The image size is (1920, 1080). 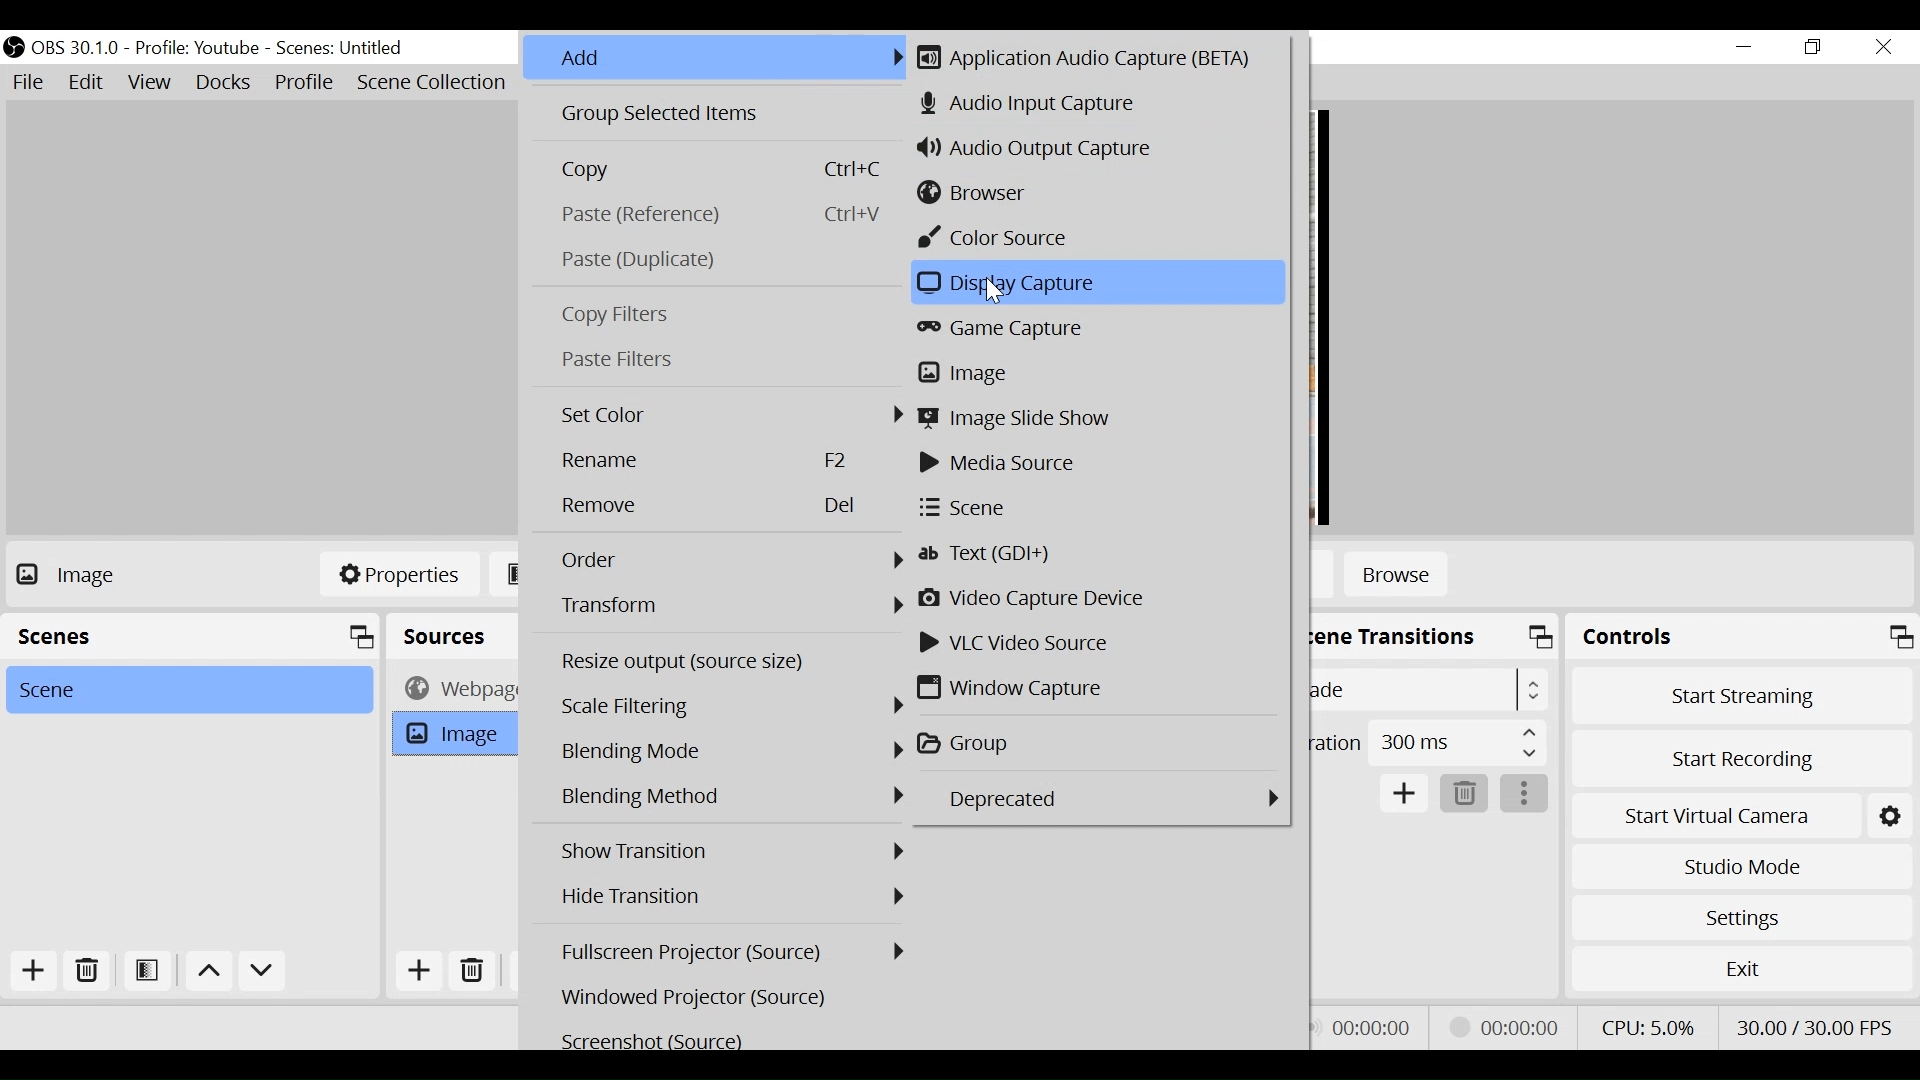 What do you see at coordinates (716, 260) in the screenshot?
I see `Paste (Duplicate)` at bounding box center [716, 260].